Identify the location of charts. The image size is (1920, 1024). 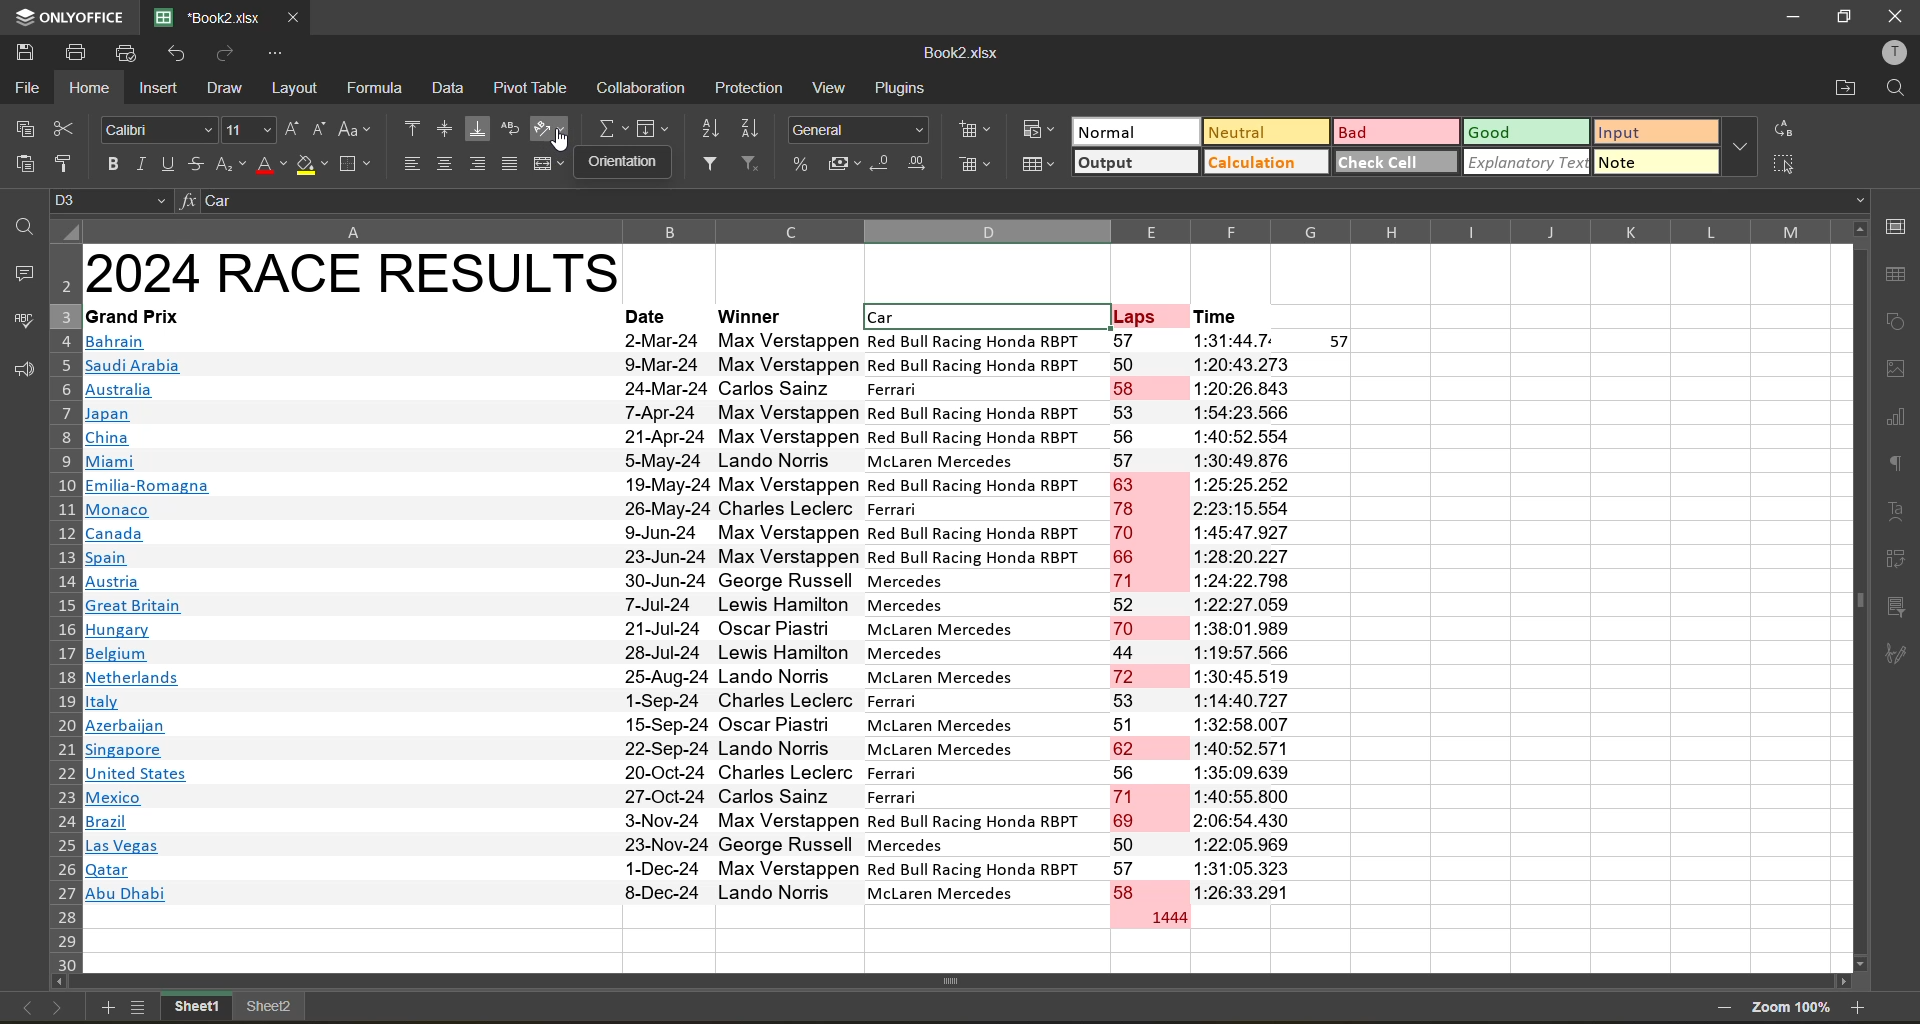
(1896, 421).